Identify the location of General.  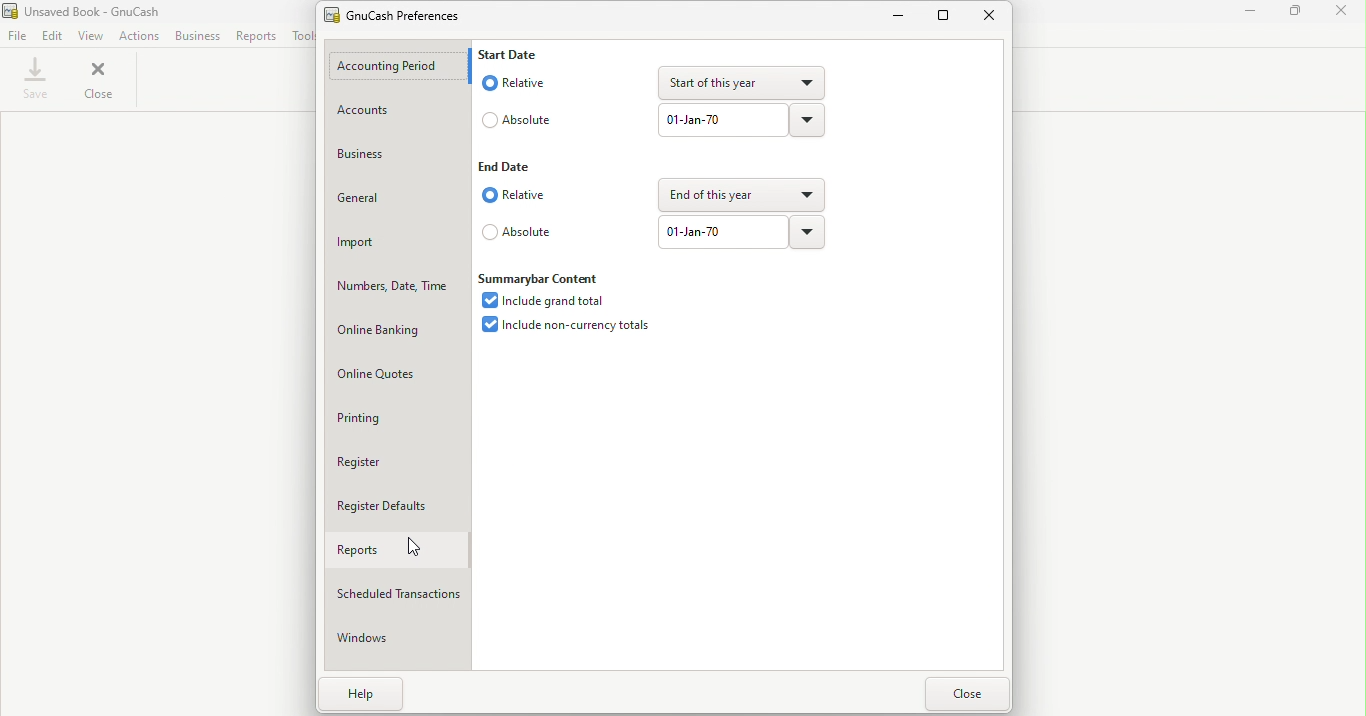
(398, 202).